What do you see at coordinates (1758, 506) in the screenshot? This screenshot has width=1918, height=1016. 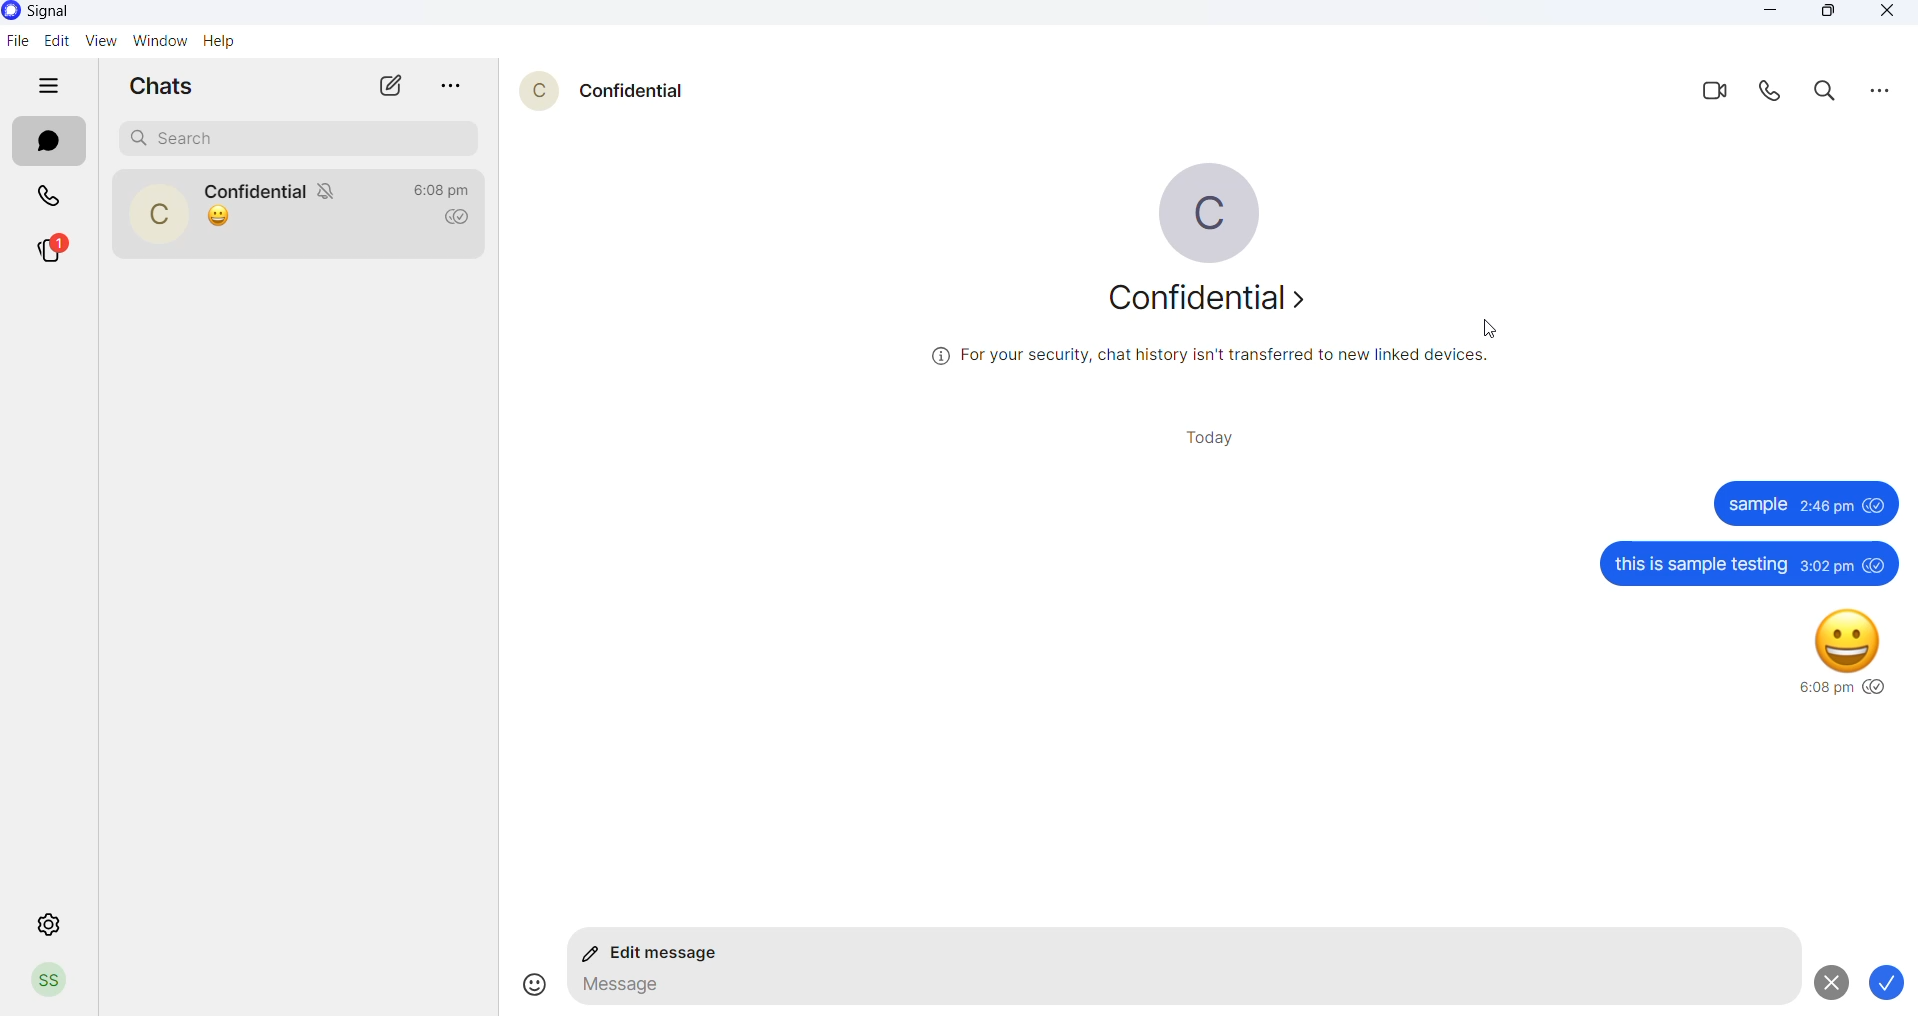 I see `sample` at bounding box center [1758, 506].